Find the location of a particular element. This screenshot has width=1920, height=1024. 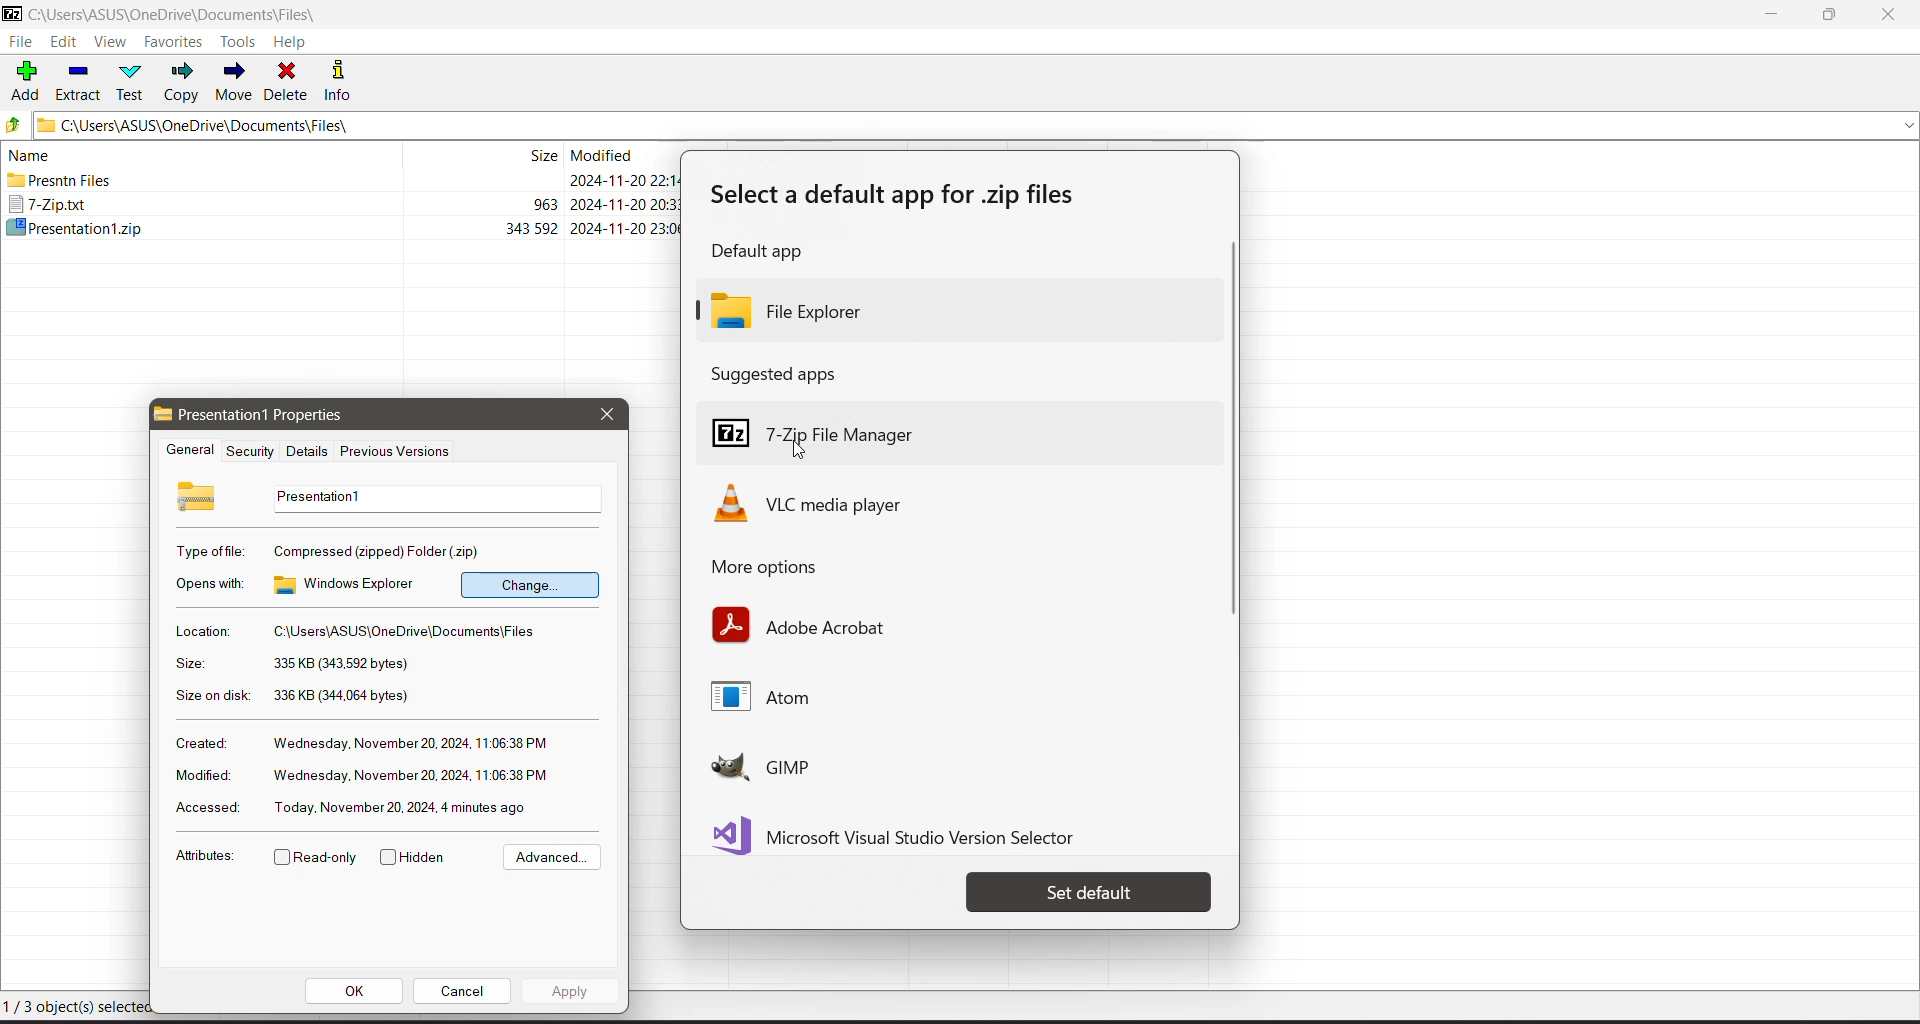

Add is located at coordinates (26, 79).